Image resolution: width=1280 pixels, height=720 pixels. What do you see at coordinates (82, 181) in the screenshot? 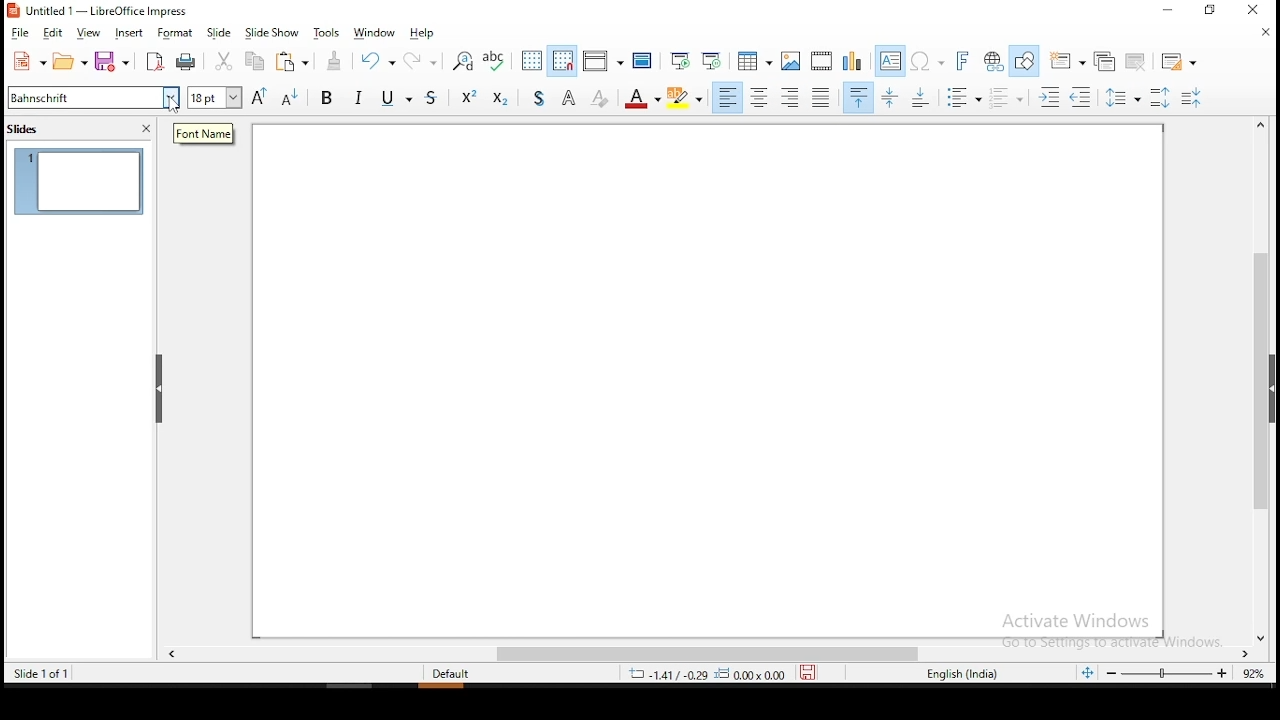
I see `slide 1` at bounding box center [82, 181].